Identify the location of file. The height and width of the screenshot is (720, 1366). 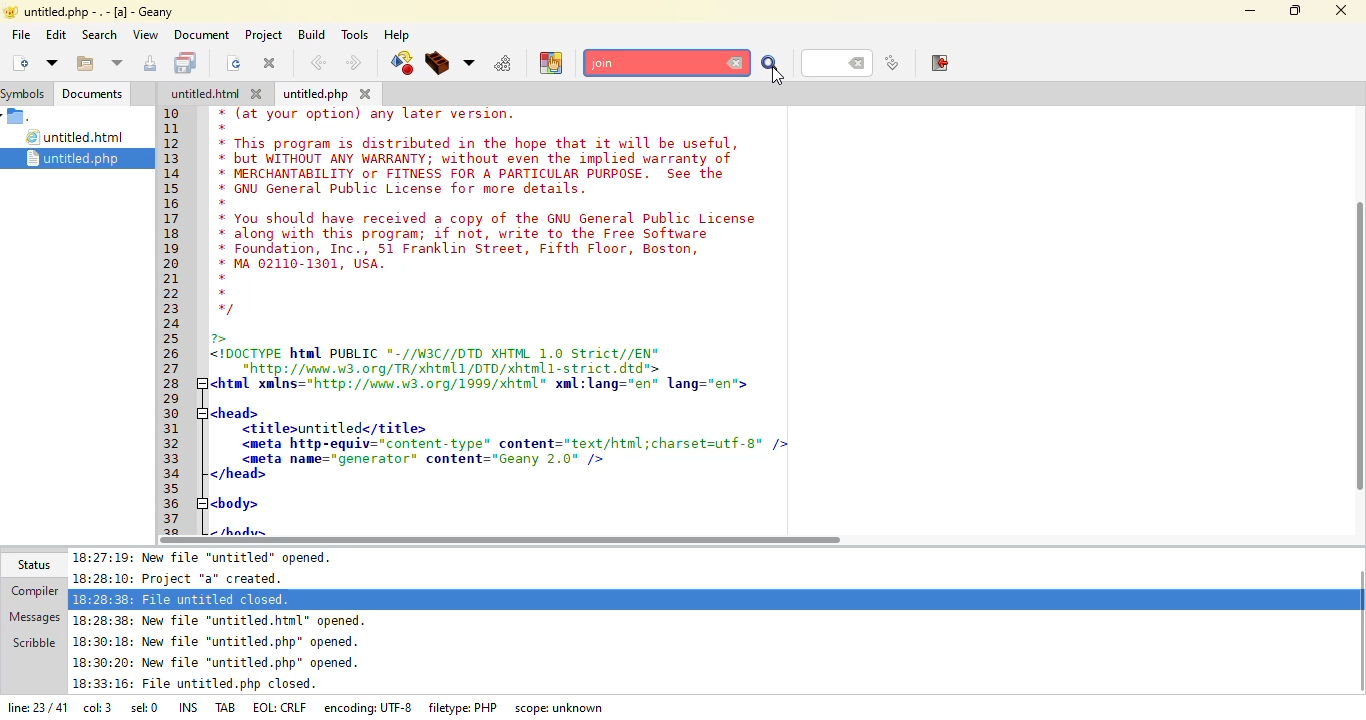
(21, 34).